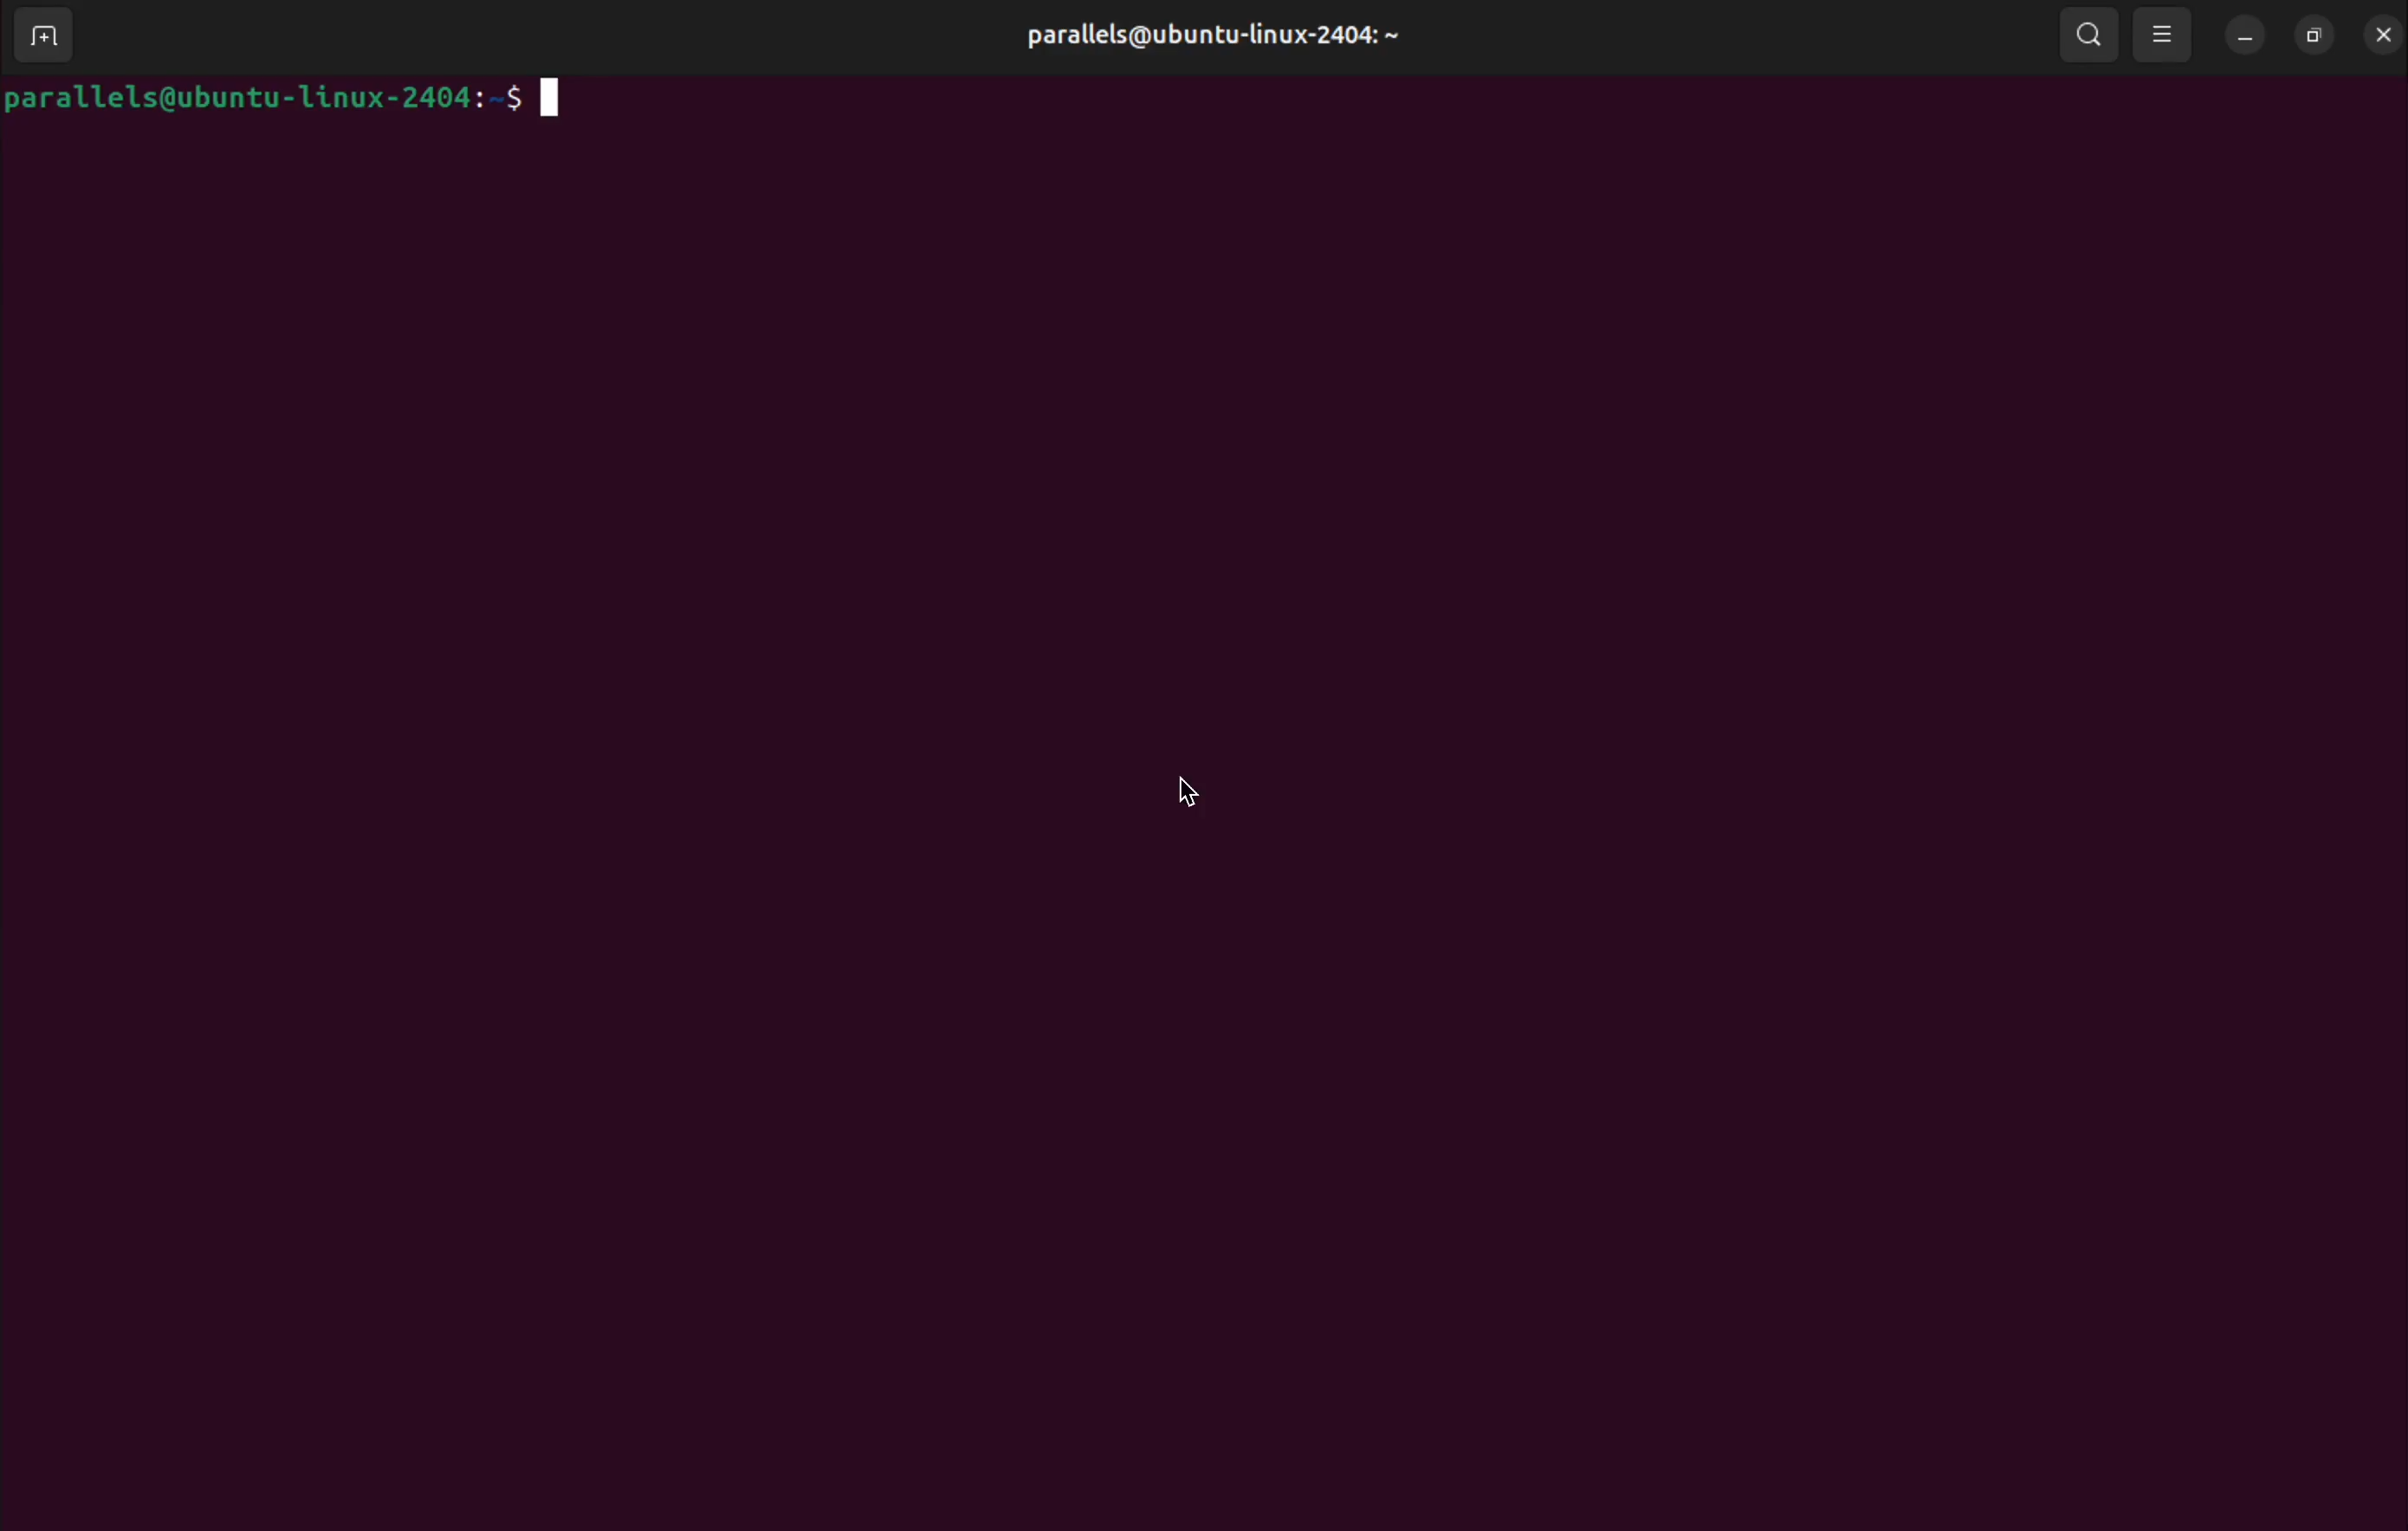 The width and height of the screenshot is (2408, 1531). What do you see at coordinates (1206, 37) in the screenshot?
I see `user profile` at bounding box center [1206, 37].